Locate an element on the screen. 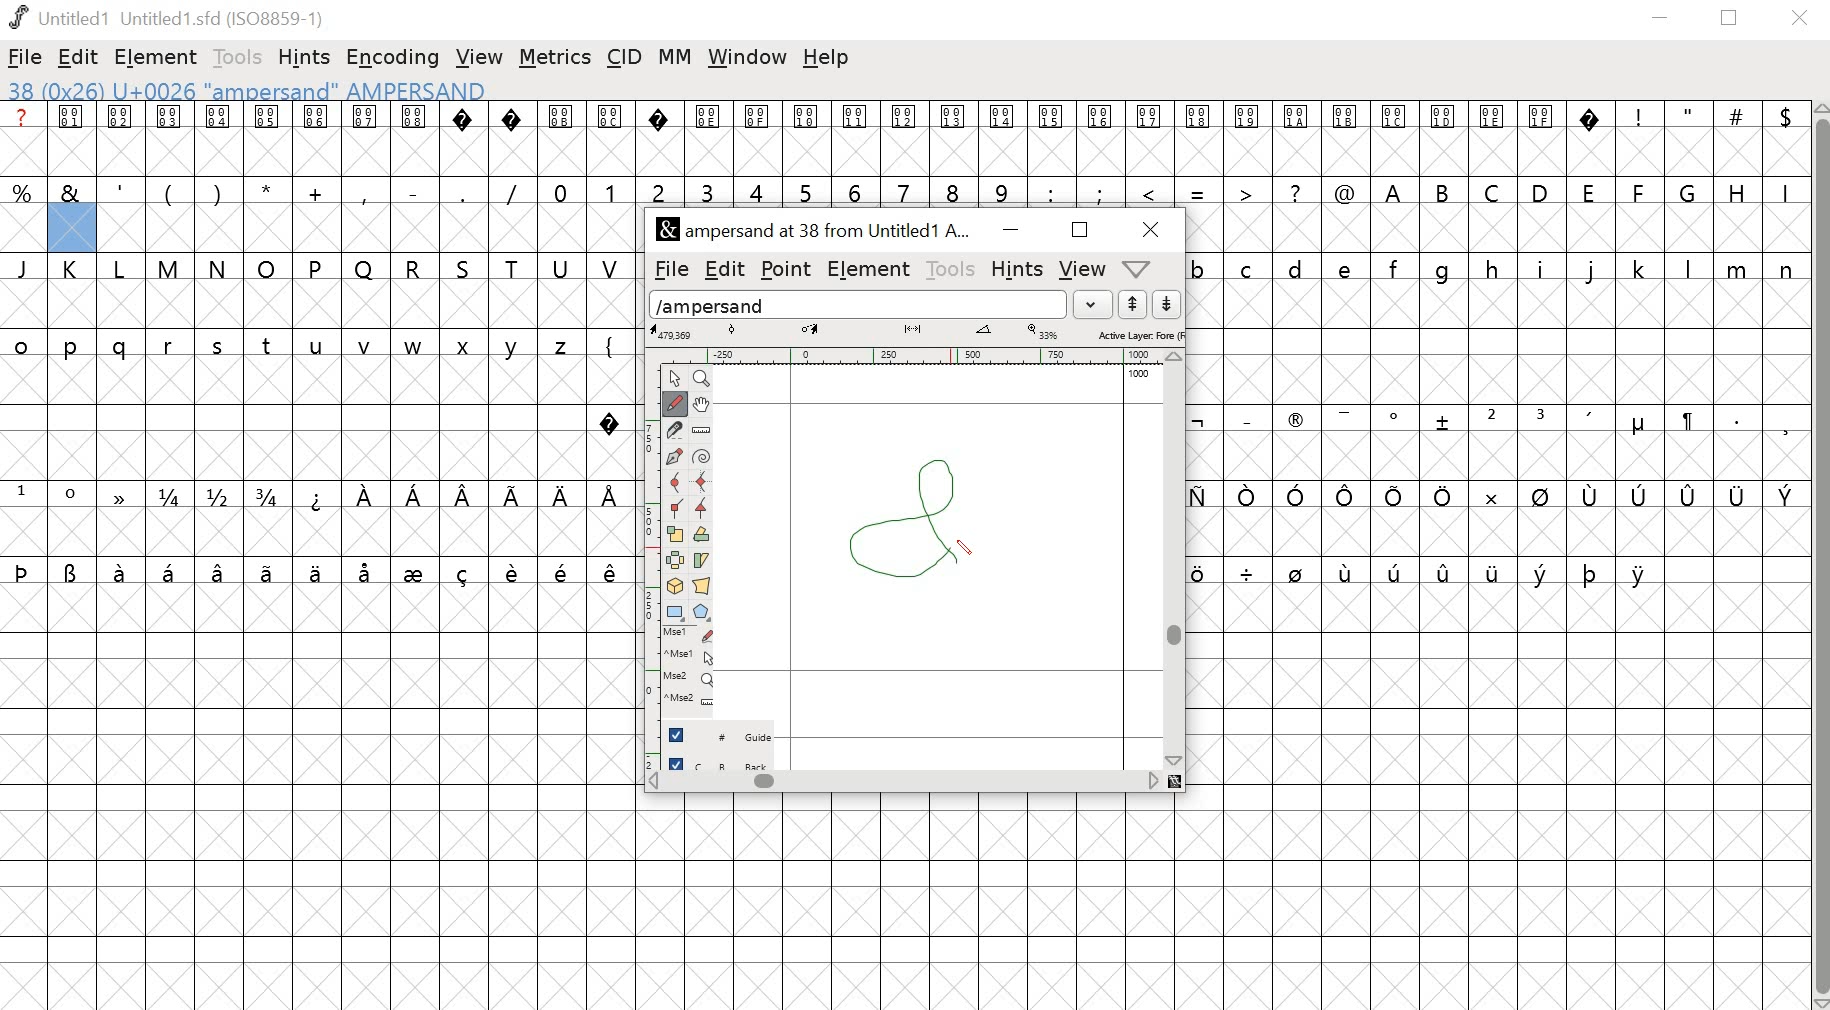 This screenshot has height=1010, width=1830. ' is located at coordinates (122, 190).